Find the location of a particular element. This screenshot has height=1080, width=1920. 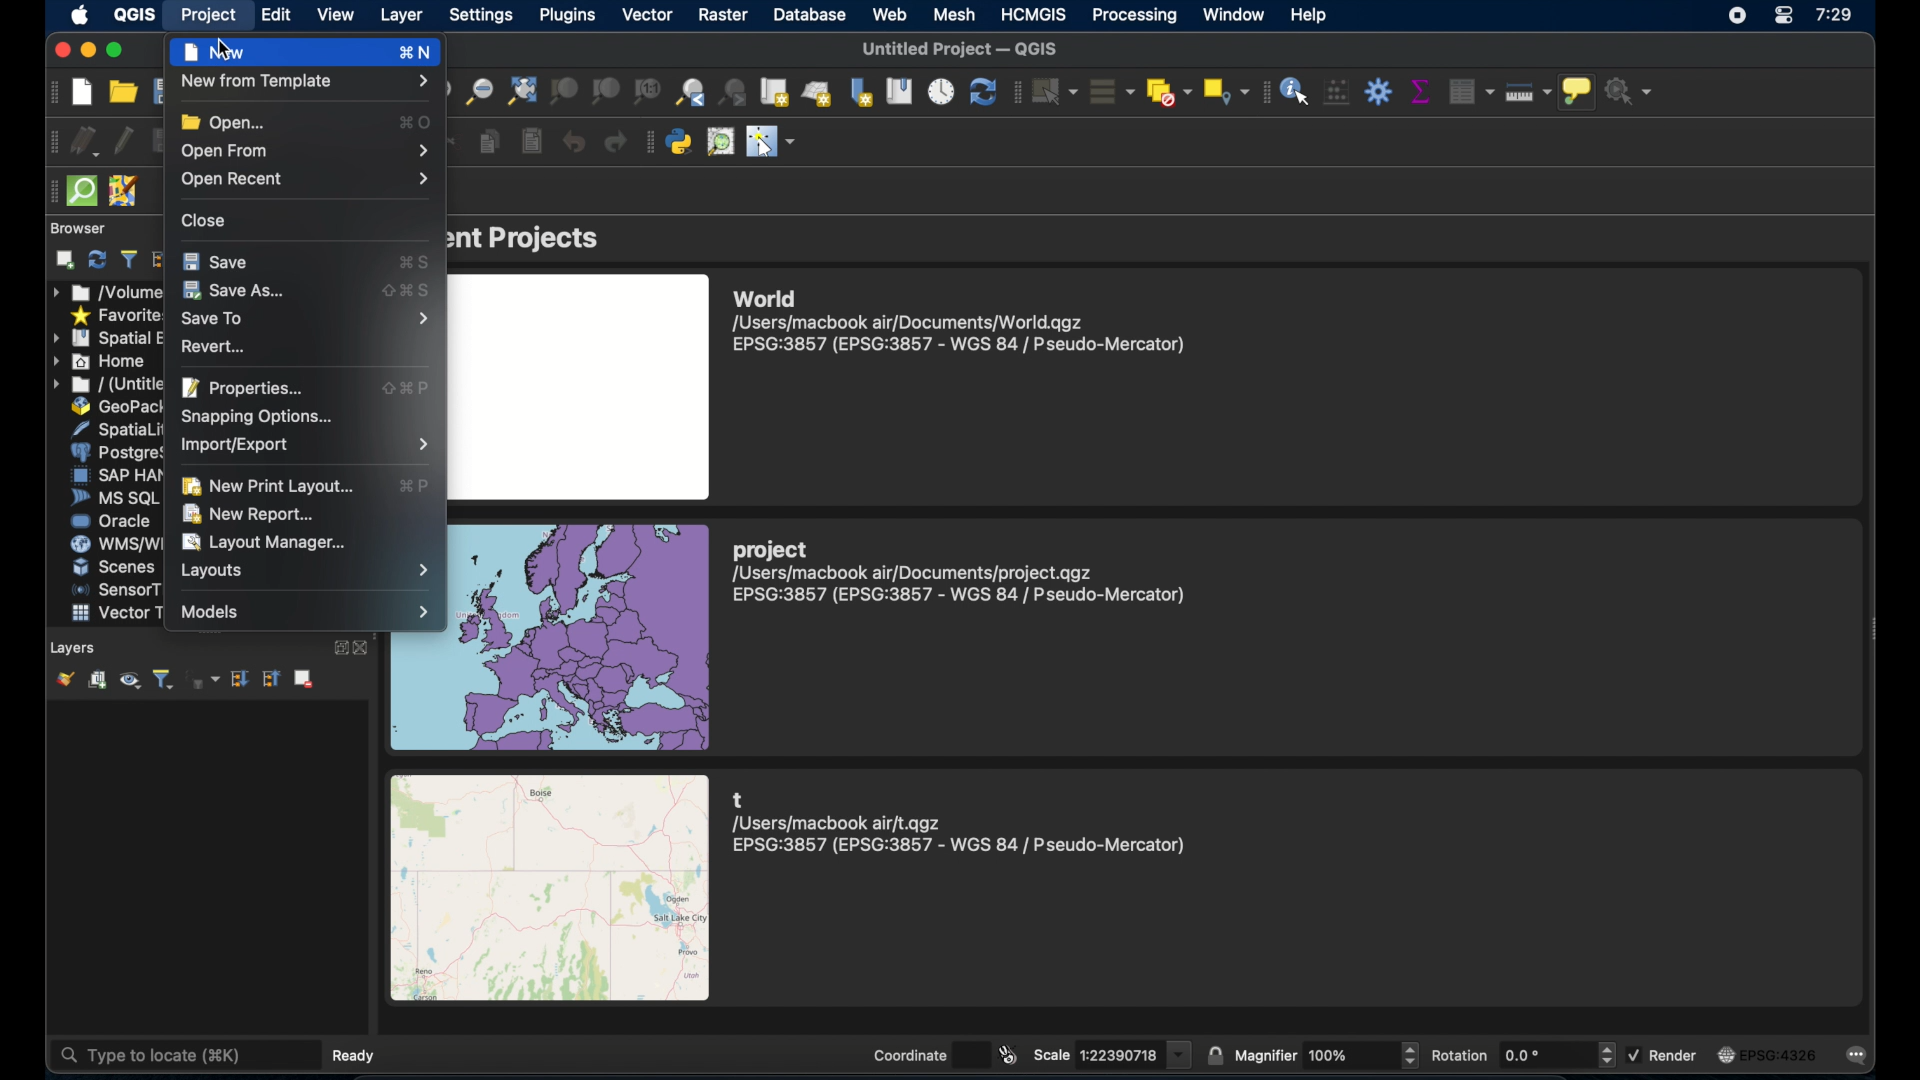

EPSG:3857 (EPSG:3857 - WGS 84 | Pseudo-Mercator) is located at coordinates (963, 846).